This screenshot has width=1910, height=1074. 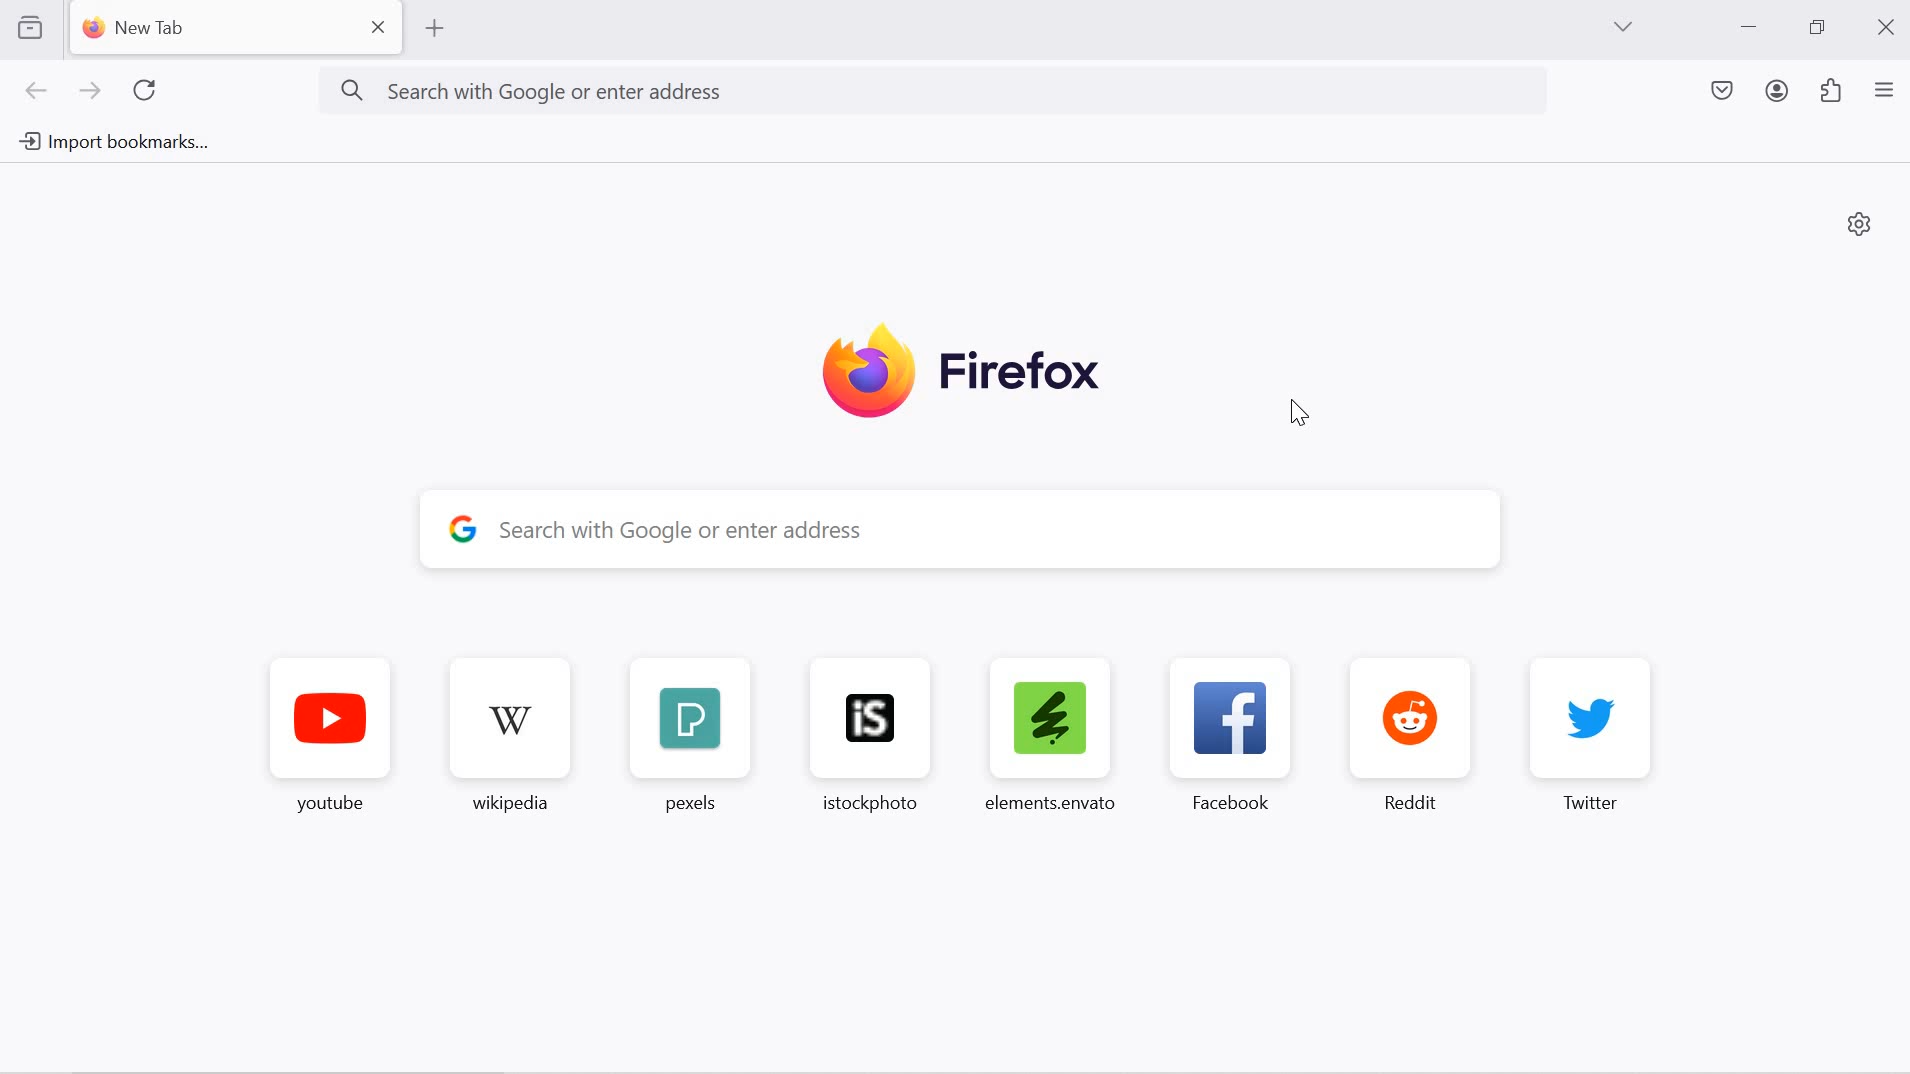 What do you see at coordinates (464, 532) in the screenshot?
I see `google logo` at bounding box center [464, 532].